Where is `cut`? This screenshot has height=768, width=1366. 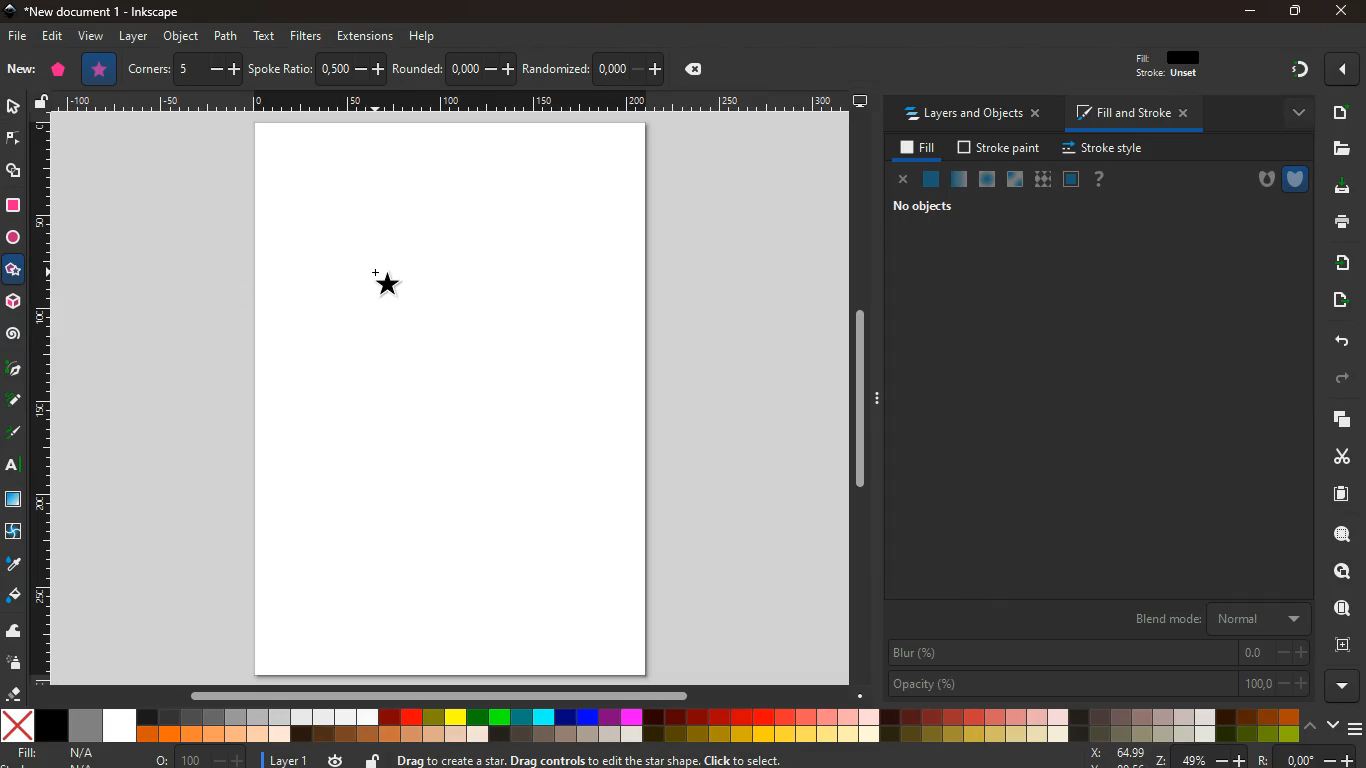 cut is located at coordinates (1338, 457).